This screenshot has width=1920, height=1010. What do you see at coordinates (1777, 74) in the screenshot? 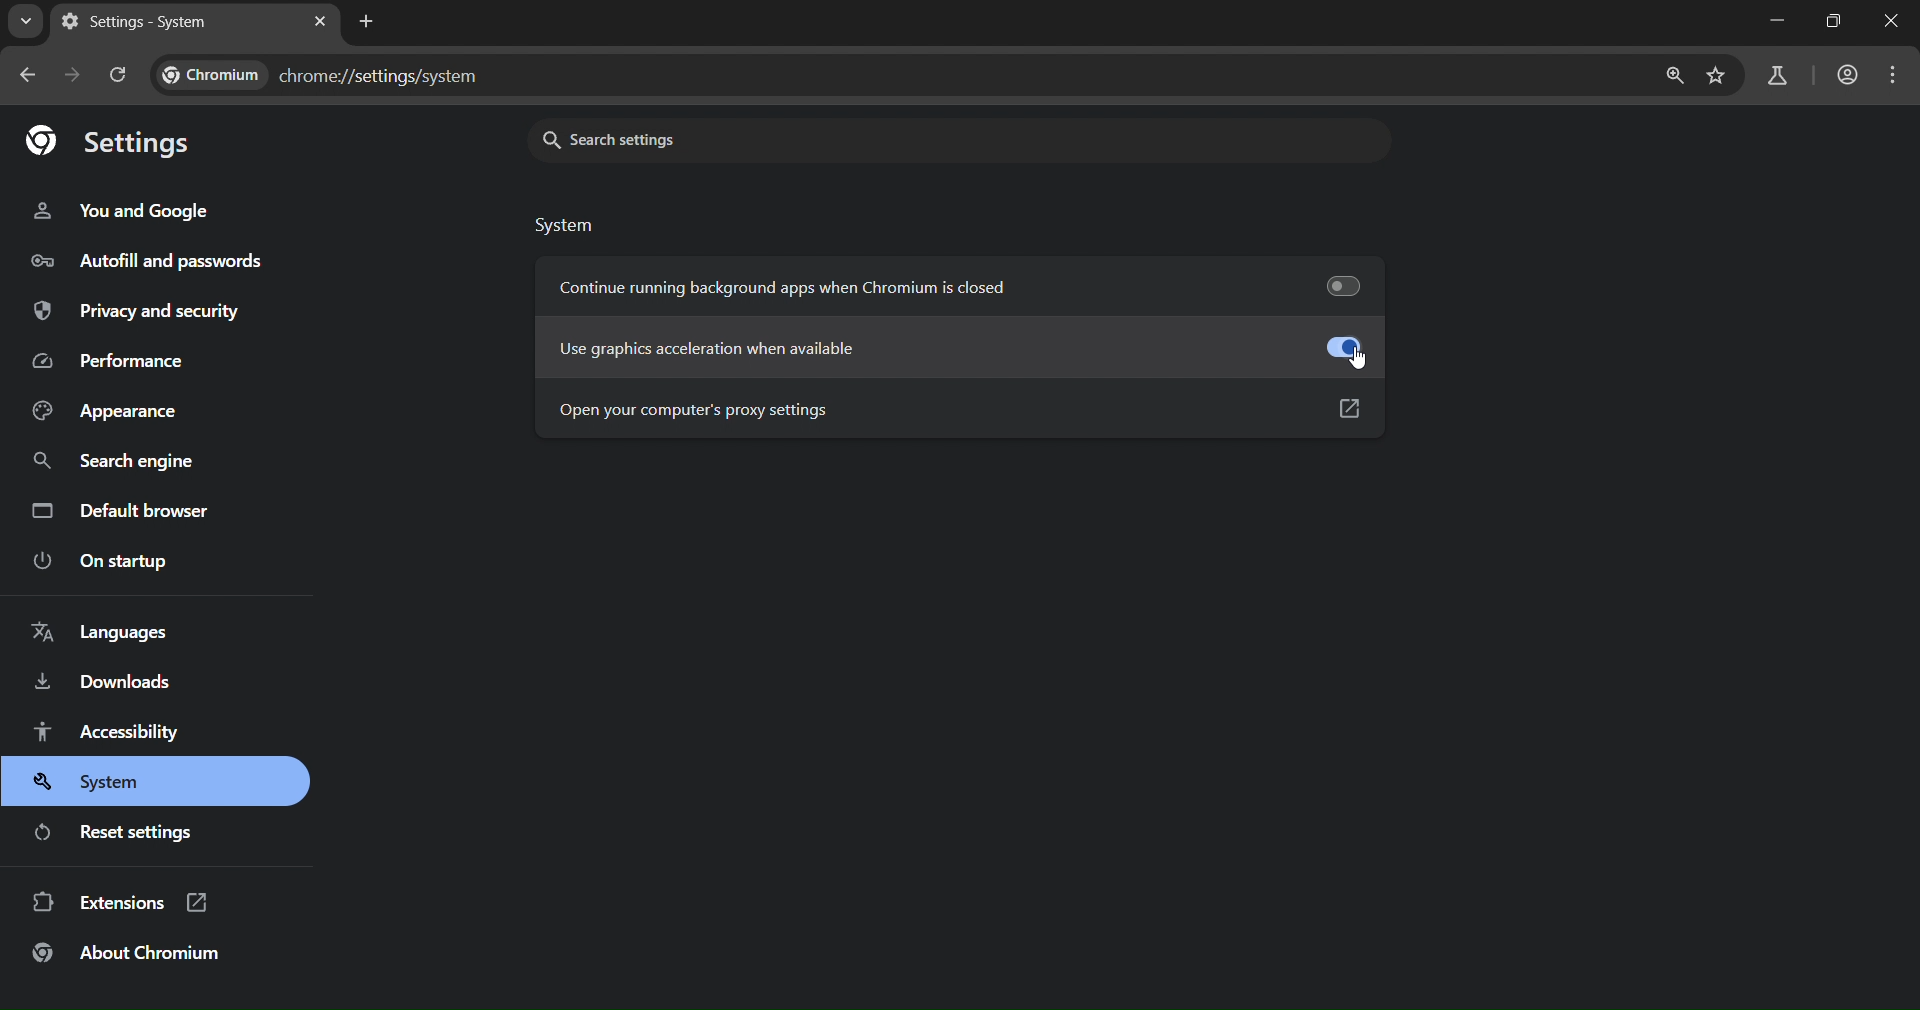
I see `search labs` at bounding box center [1777, 74].